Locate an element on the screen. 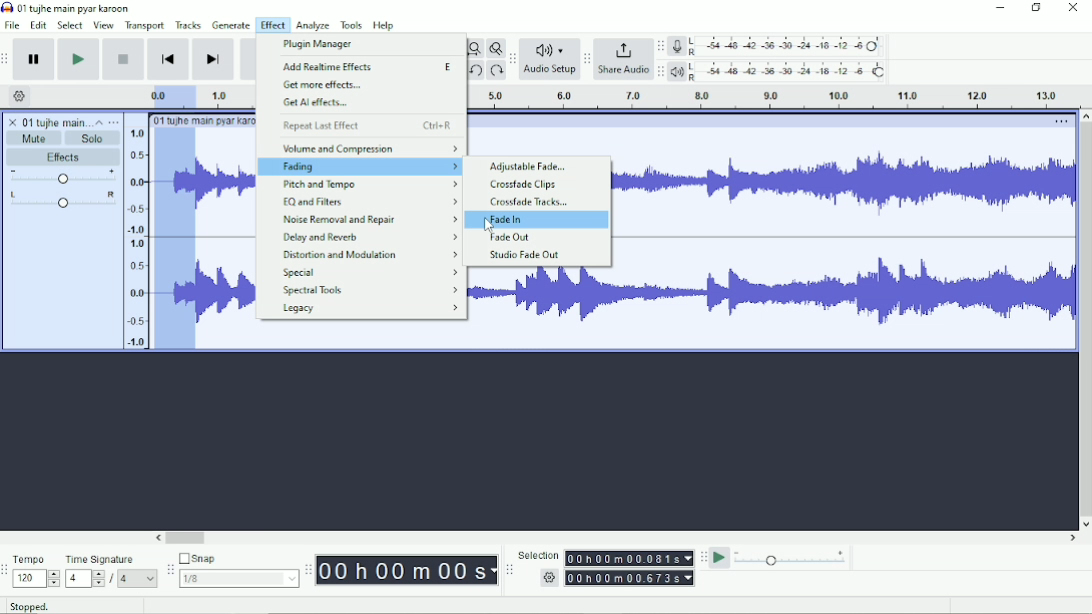  Fade In is located at coordinates (504, 220).